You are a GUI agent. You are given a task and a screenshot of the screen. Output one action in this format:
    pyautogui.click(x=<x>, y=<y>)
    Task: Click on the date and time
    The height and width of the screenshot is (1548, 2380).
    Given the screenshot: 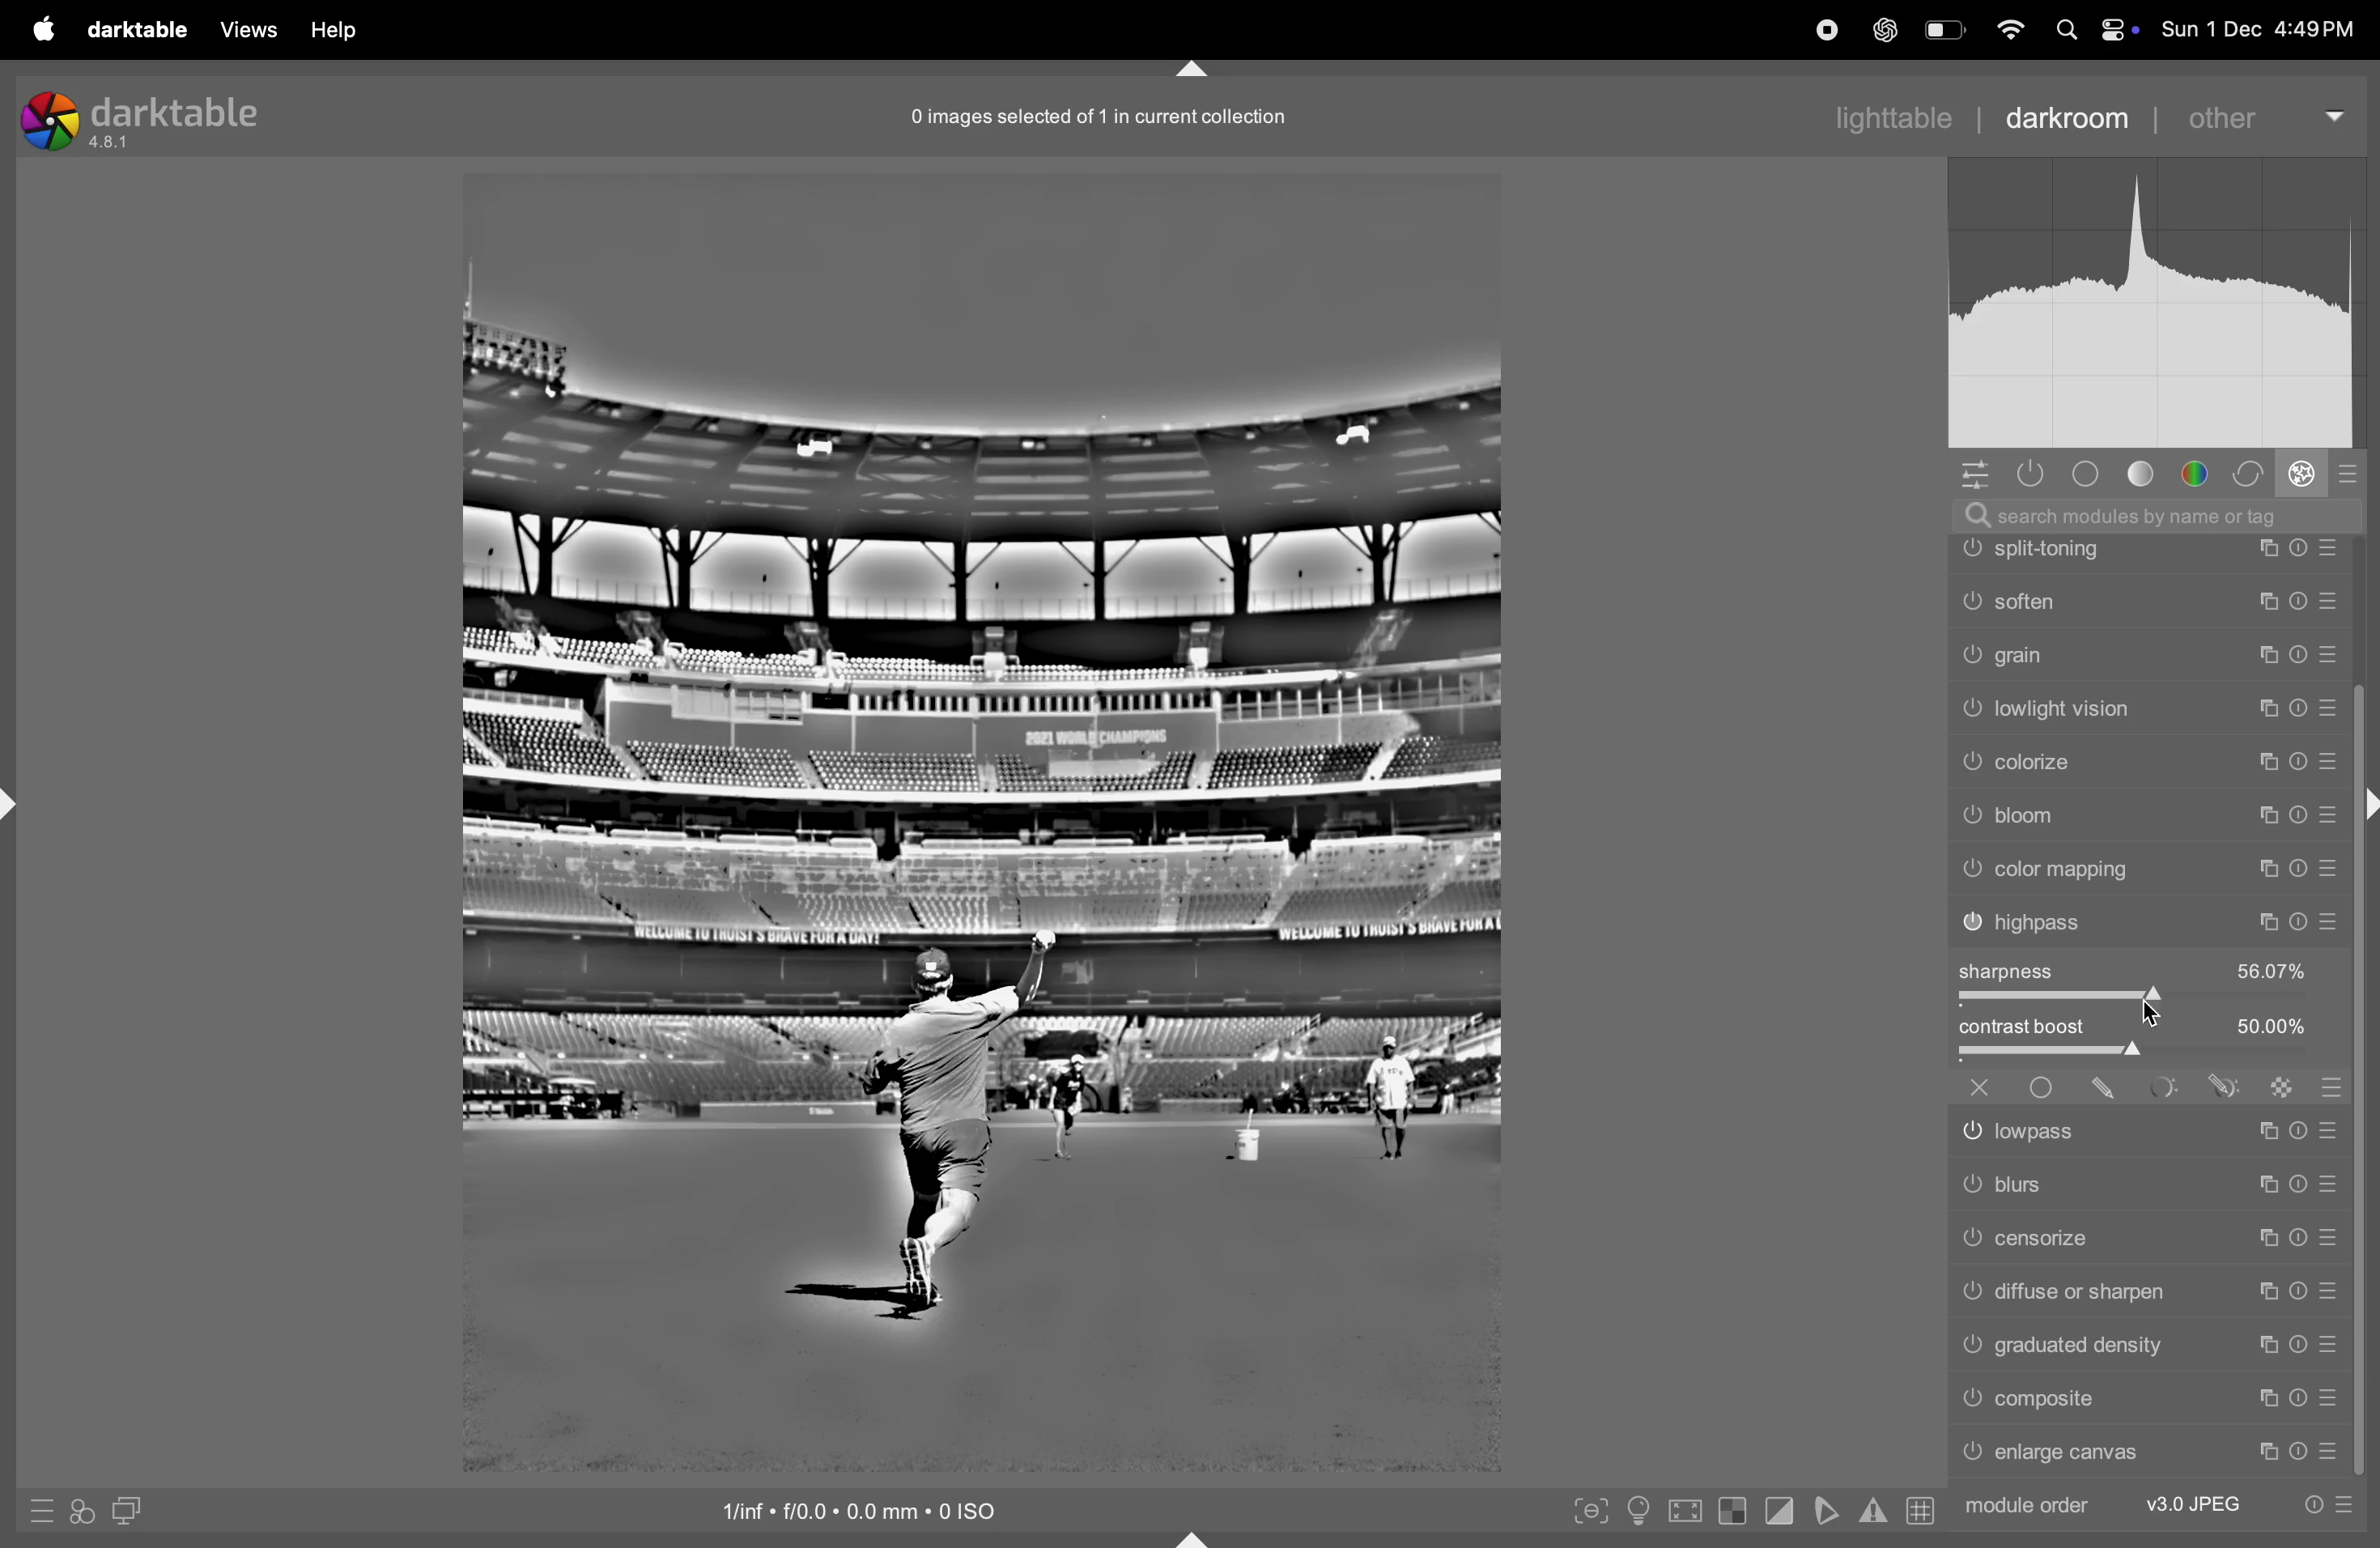 What is the action you would take?
    pyautogui.click(x=2264, y=30)
    